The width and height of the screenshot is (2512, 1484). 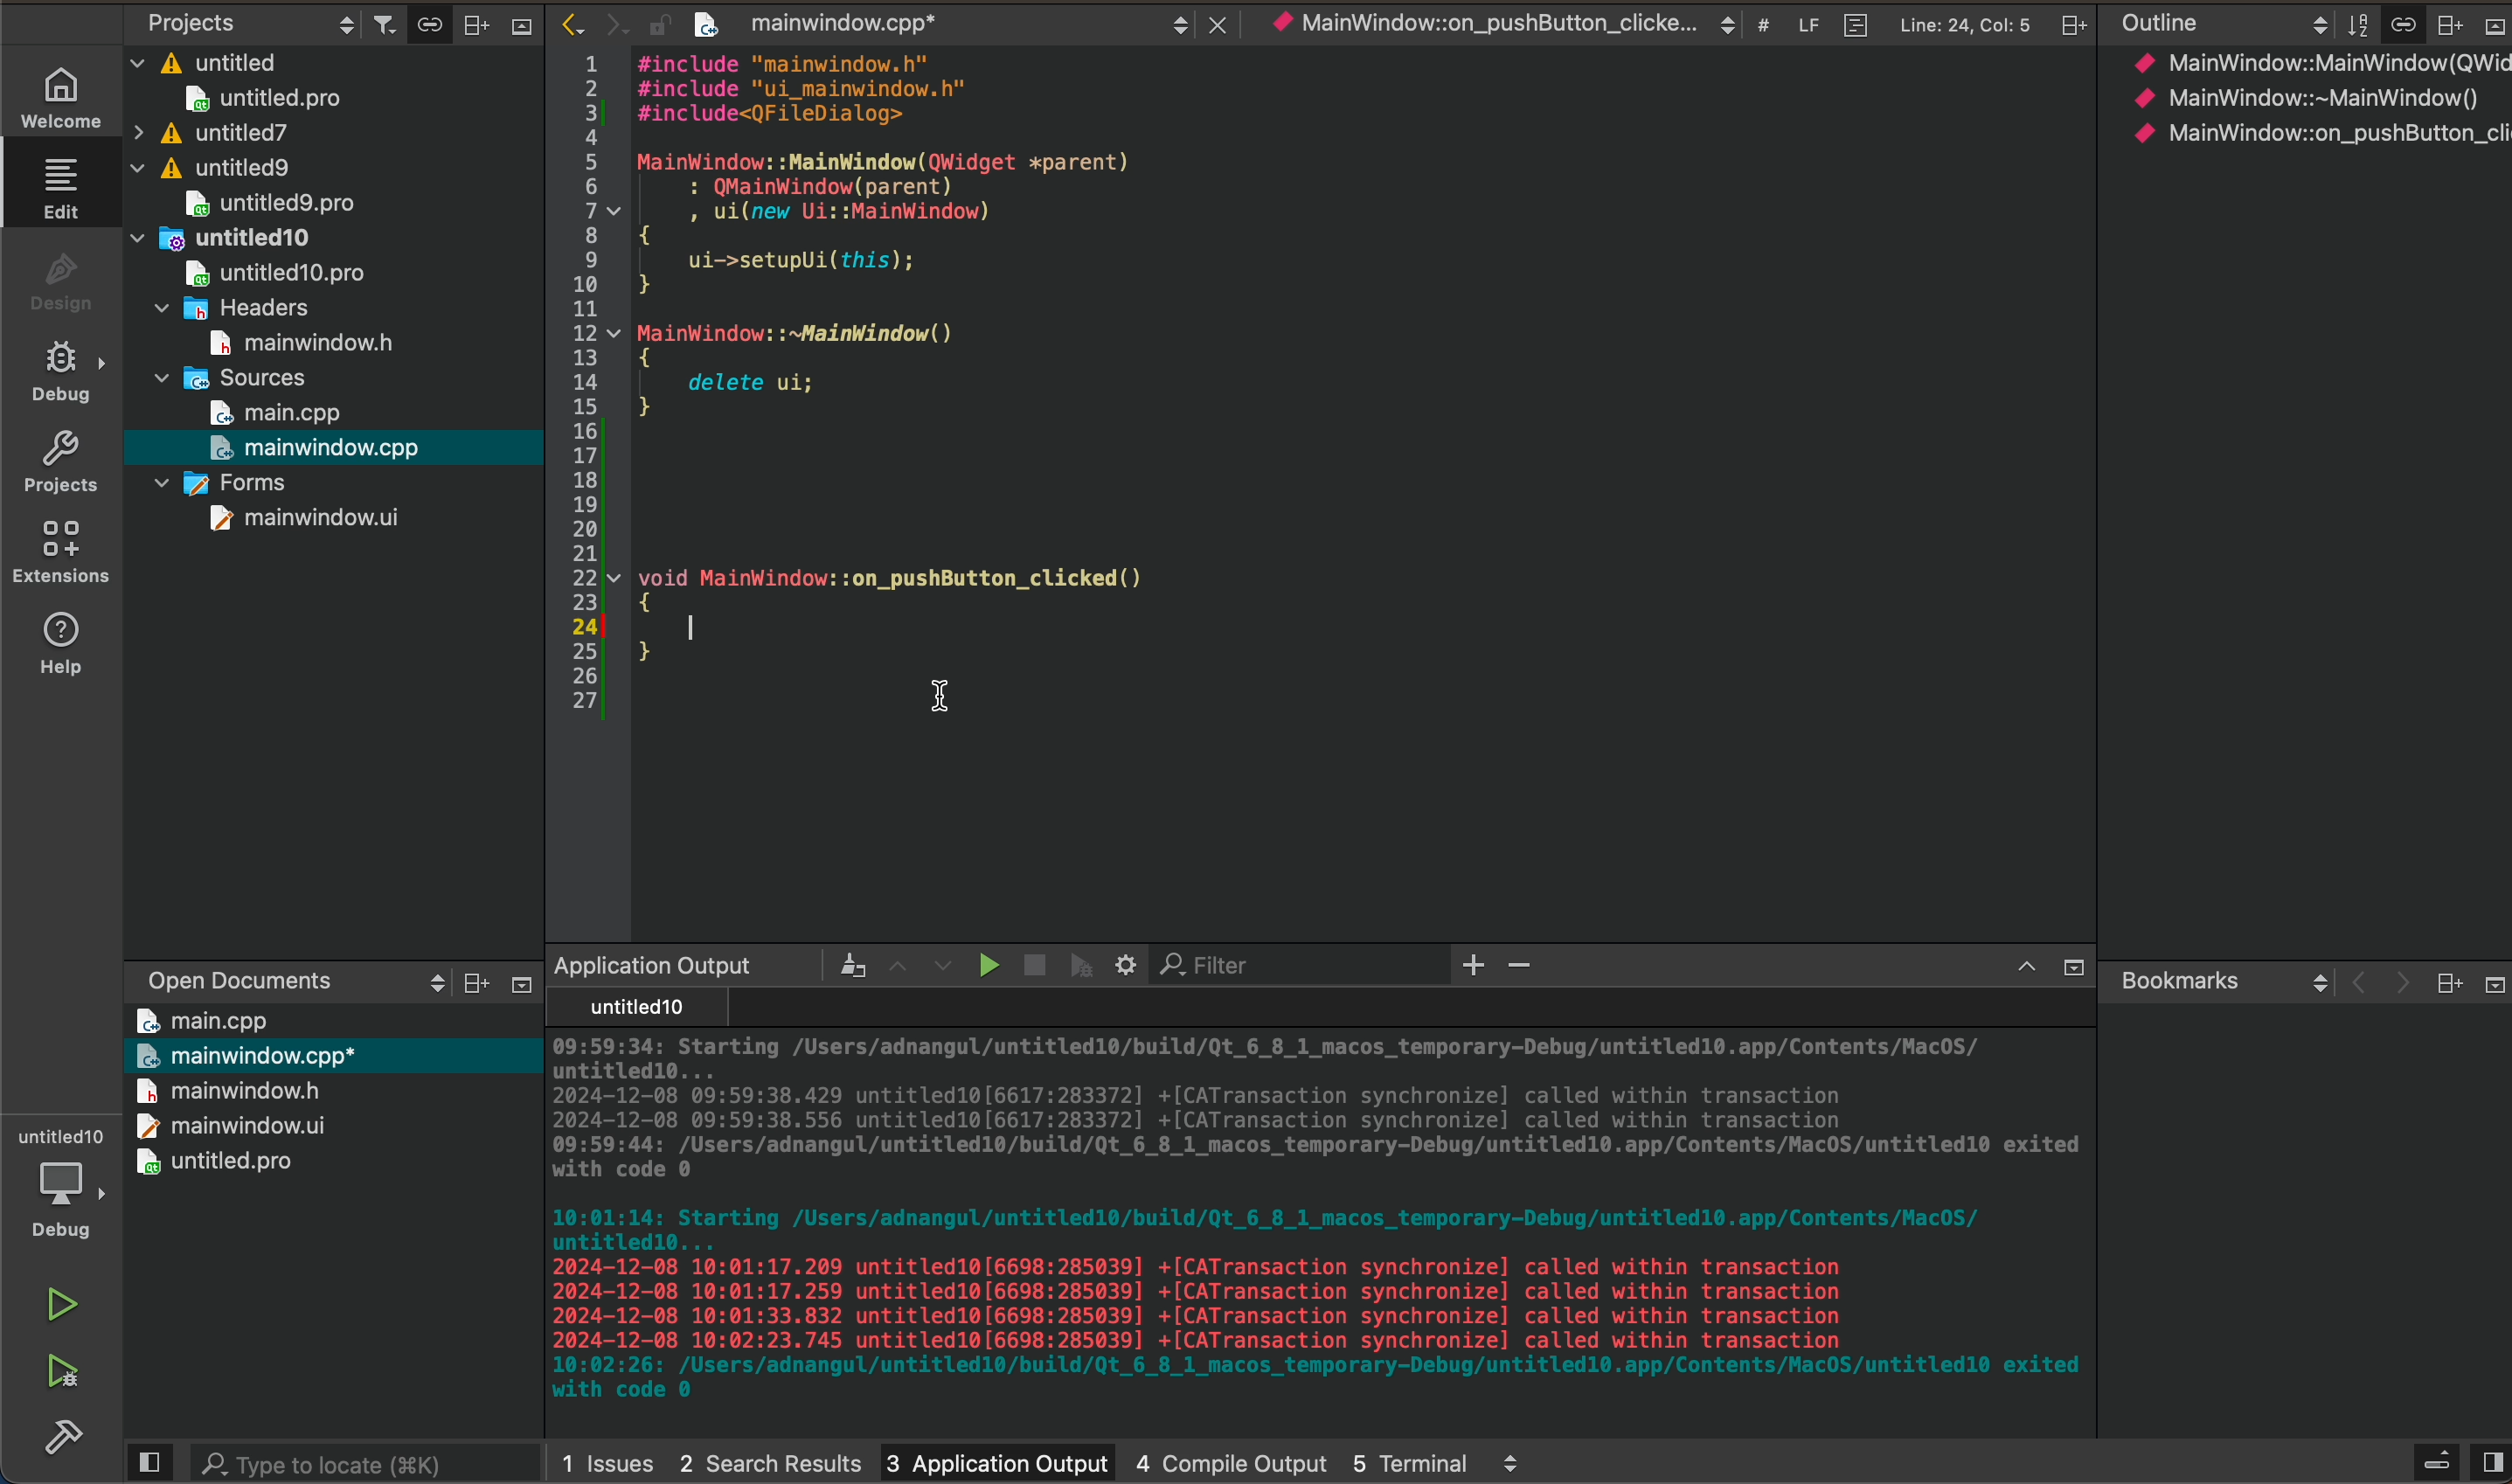 I want to click on link, so click(x=2402, y=21).